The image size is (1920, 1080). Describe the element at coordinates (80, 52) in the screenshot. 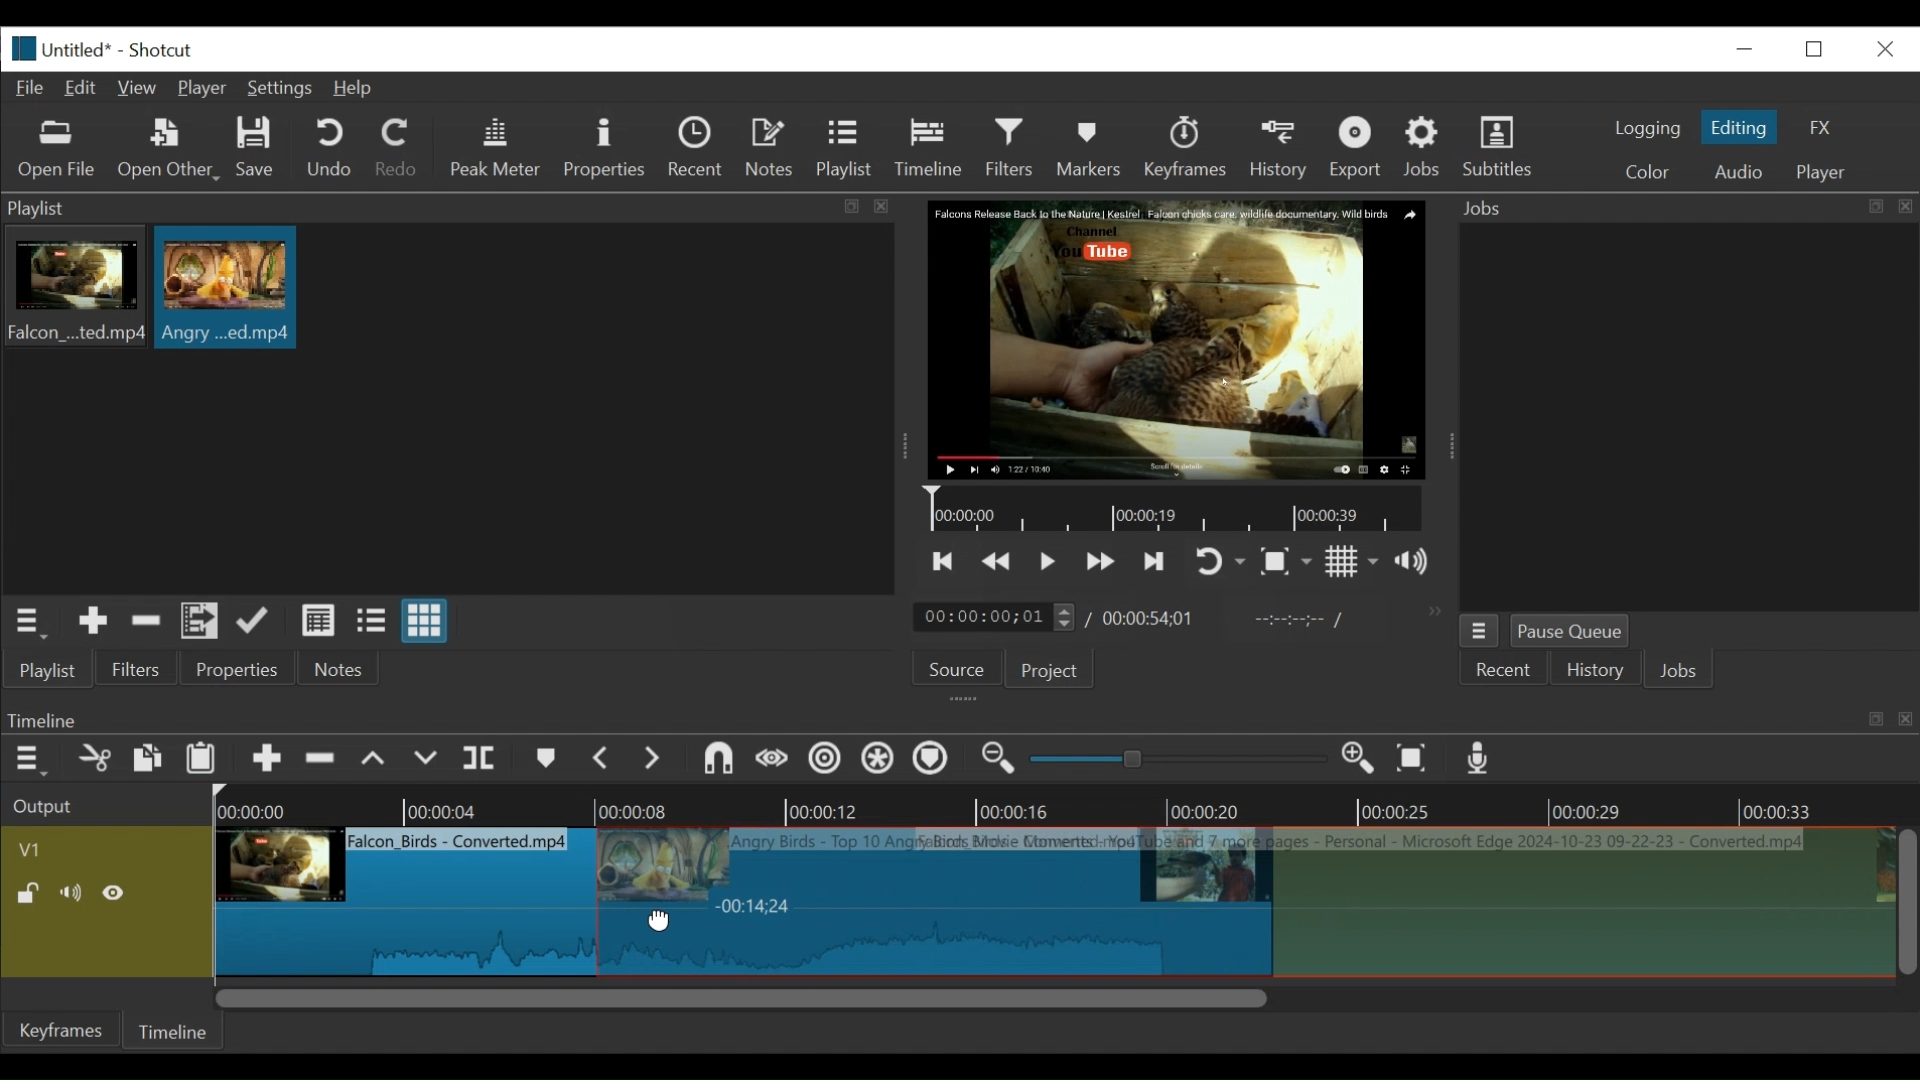

I see `File name` at that location.